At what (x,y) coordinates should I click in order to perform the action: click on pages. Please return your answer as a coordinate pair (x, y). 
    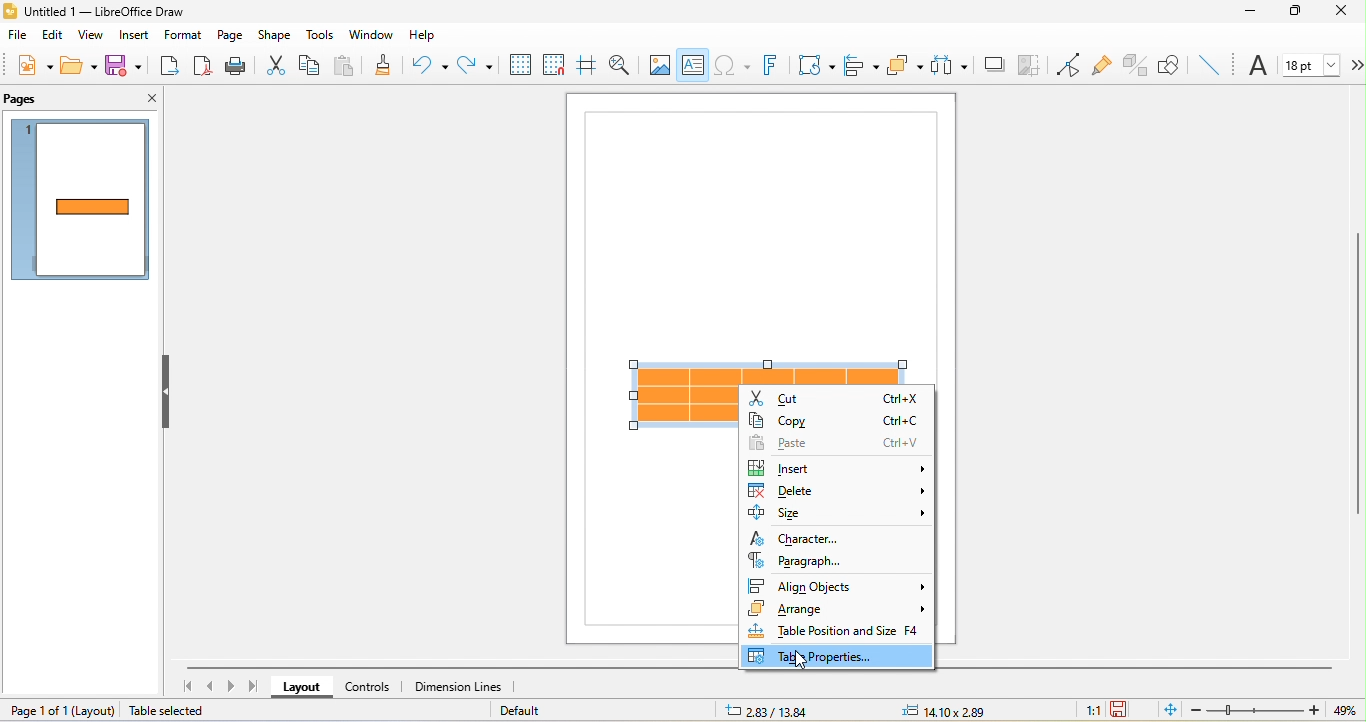
    Looking at the image, I should click on (24, 99).